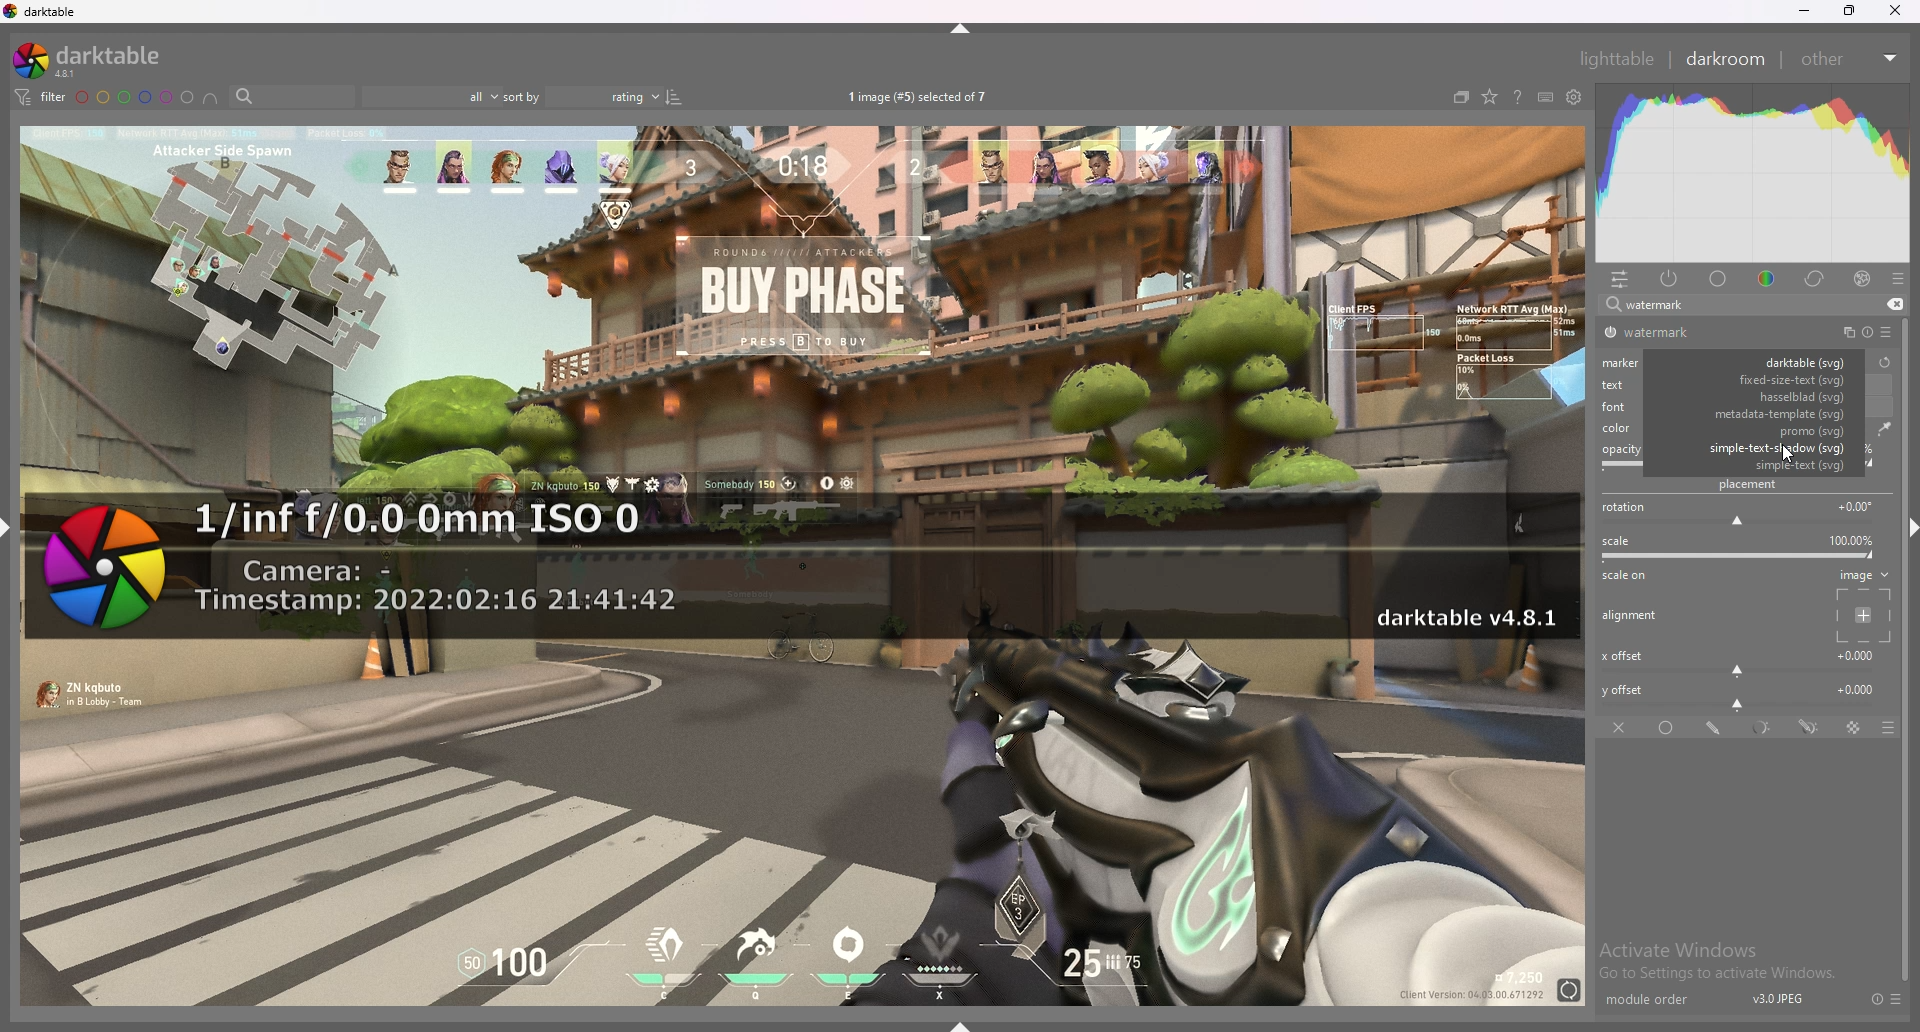 The image size is (1920, 1032). Describe the element at coordinates (1855, 728) in the screenshot. I see `raster mask` at that location.